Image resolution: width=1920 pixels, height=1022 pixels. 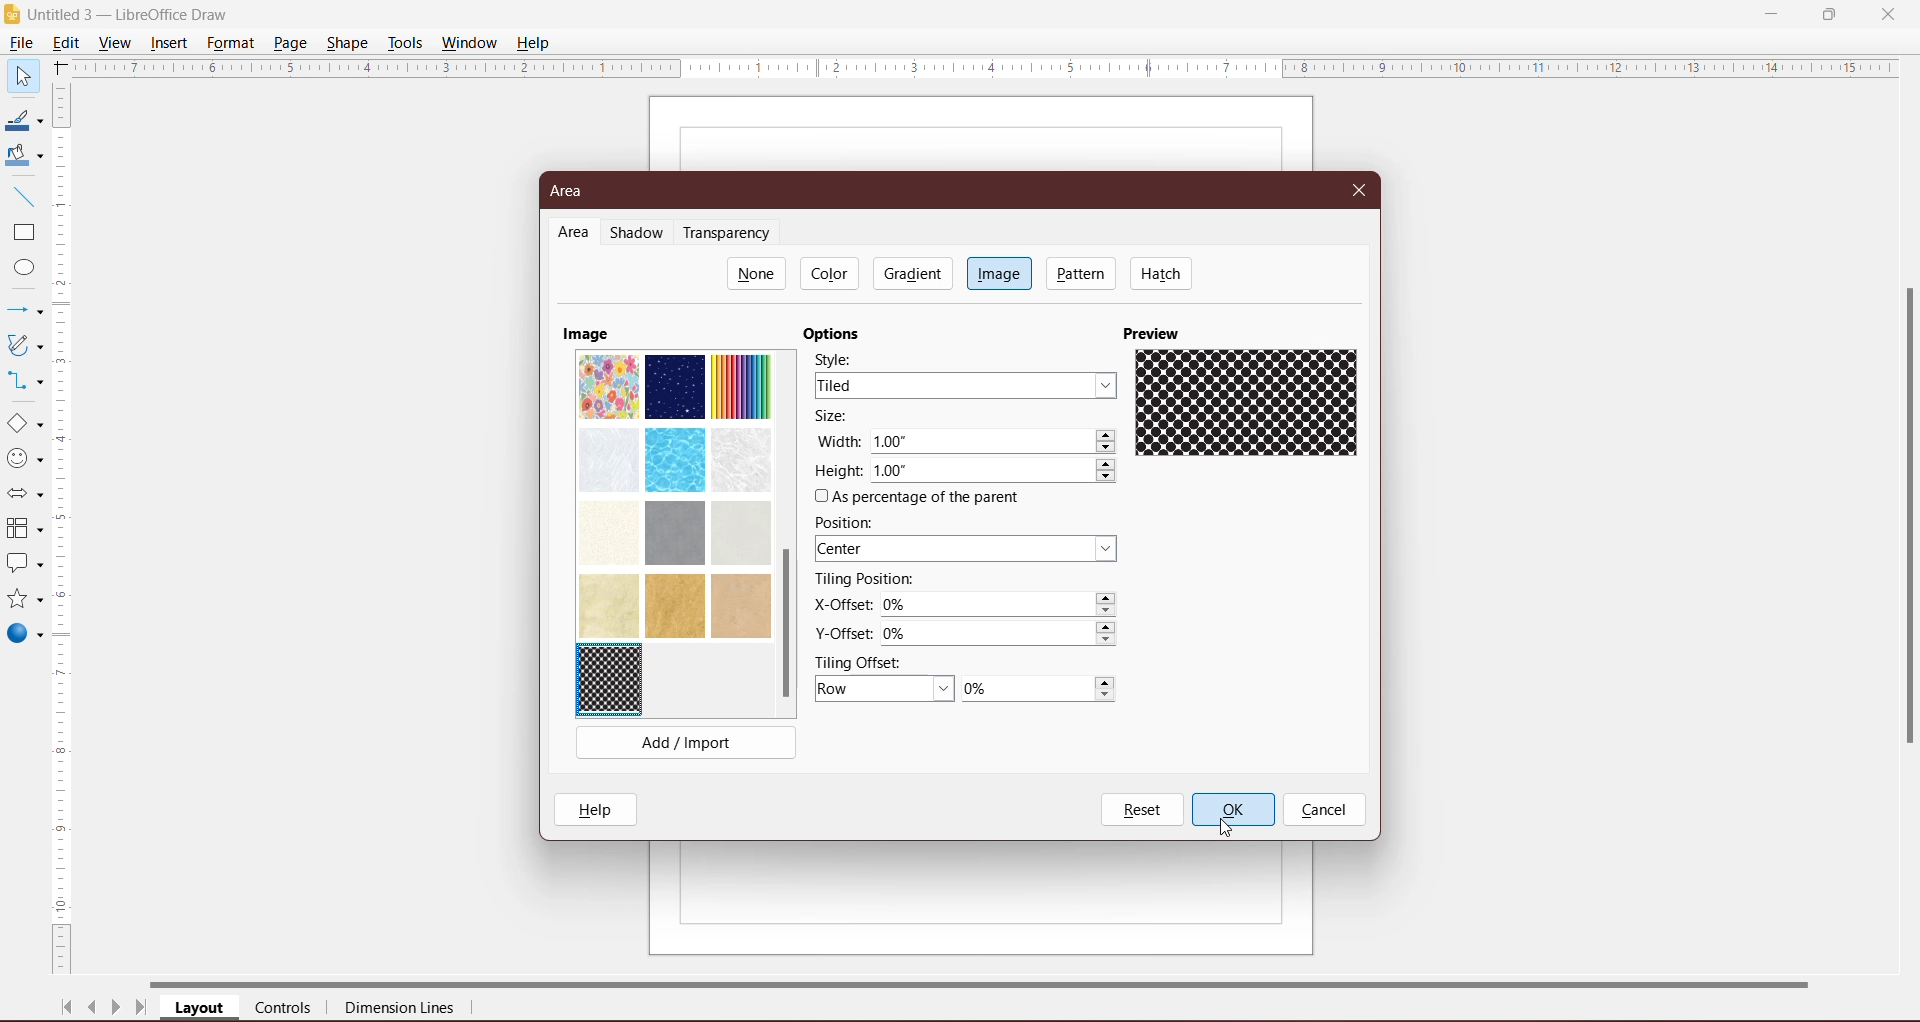 What do you see at coordinates (23, 382) in the screenshot?
I see `Connectors` at bounding box center [23, 382].